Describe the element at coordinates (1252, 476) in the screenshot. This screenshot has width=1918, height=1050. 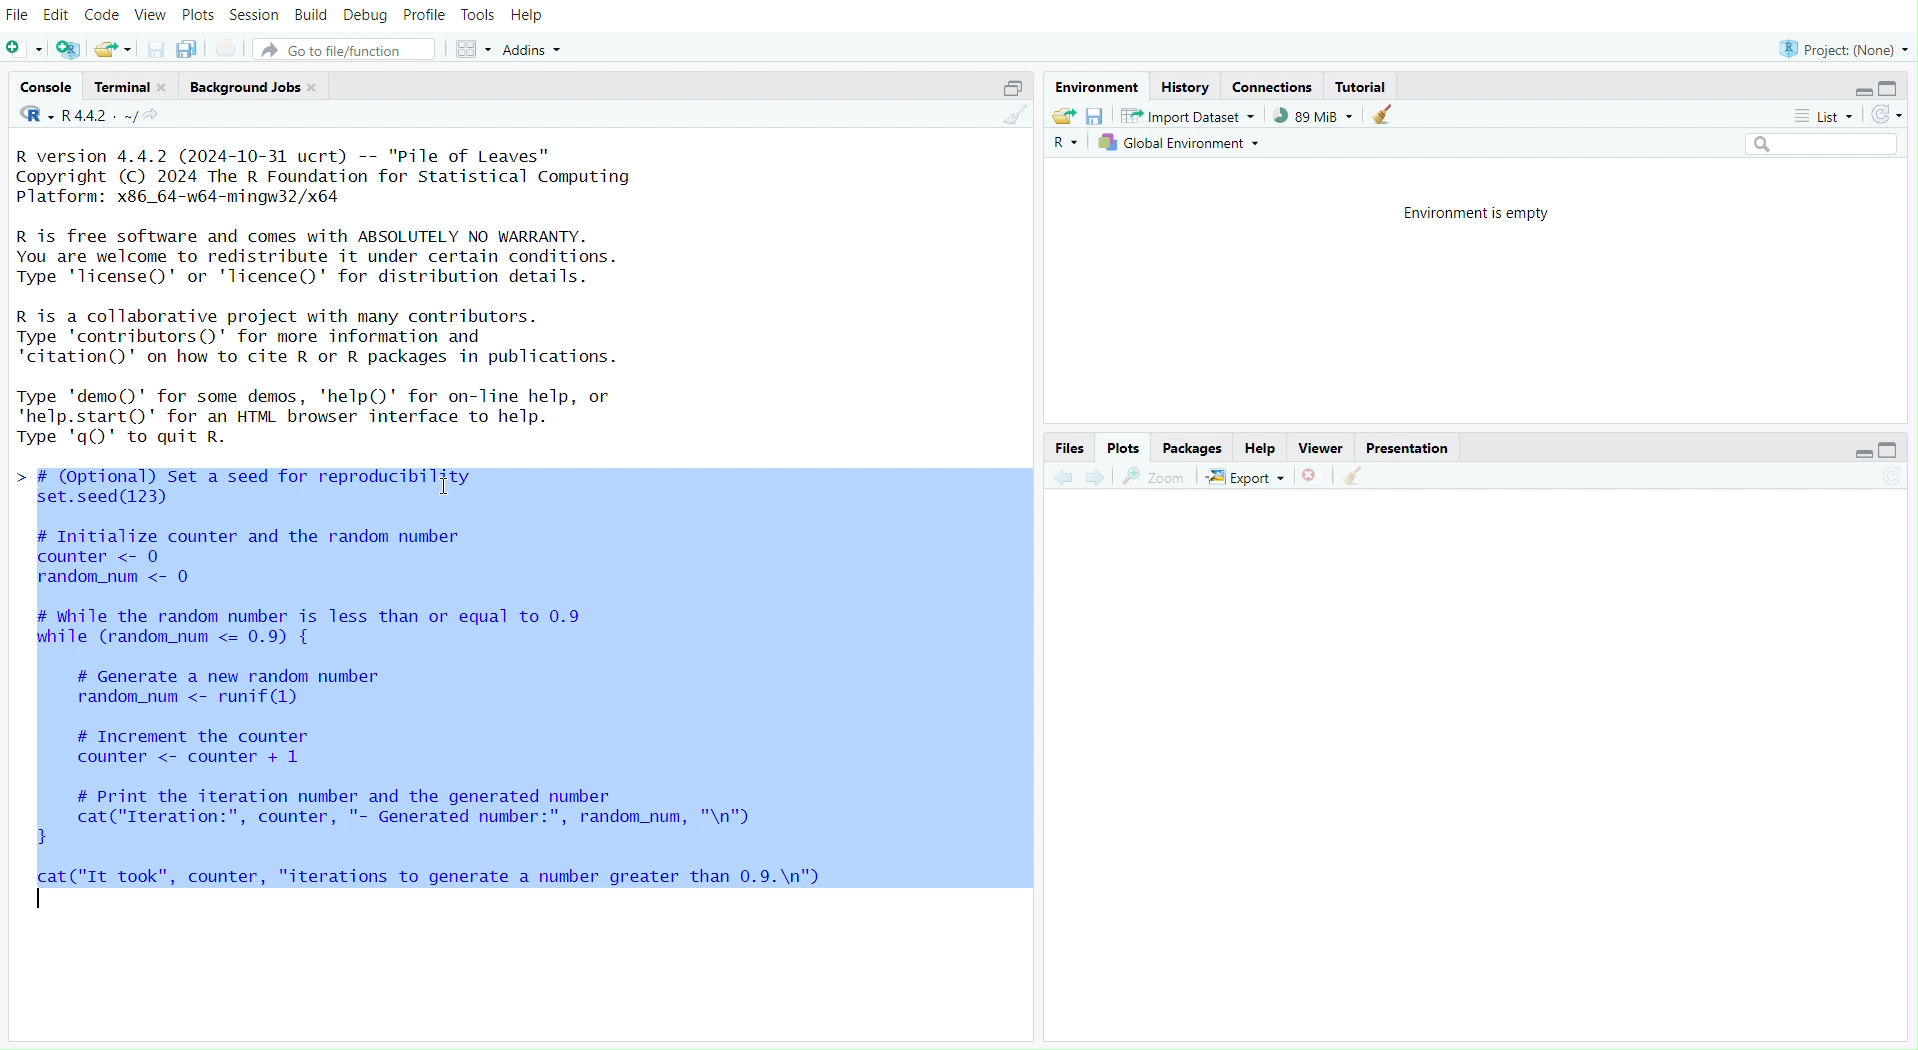
I see `Export` at that location.